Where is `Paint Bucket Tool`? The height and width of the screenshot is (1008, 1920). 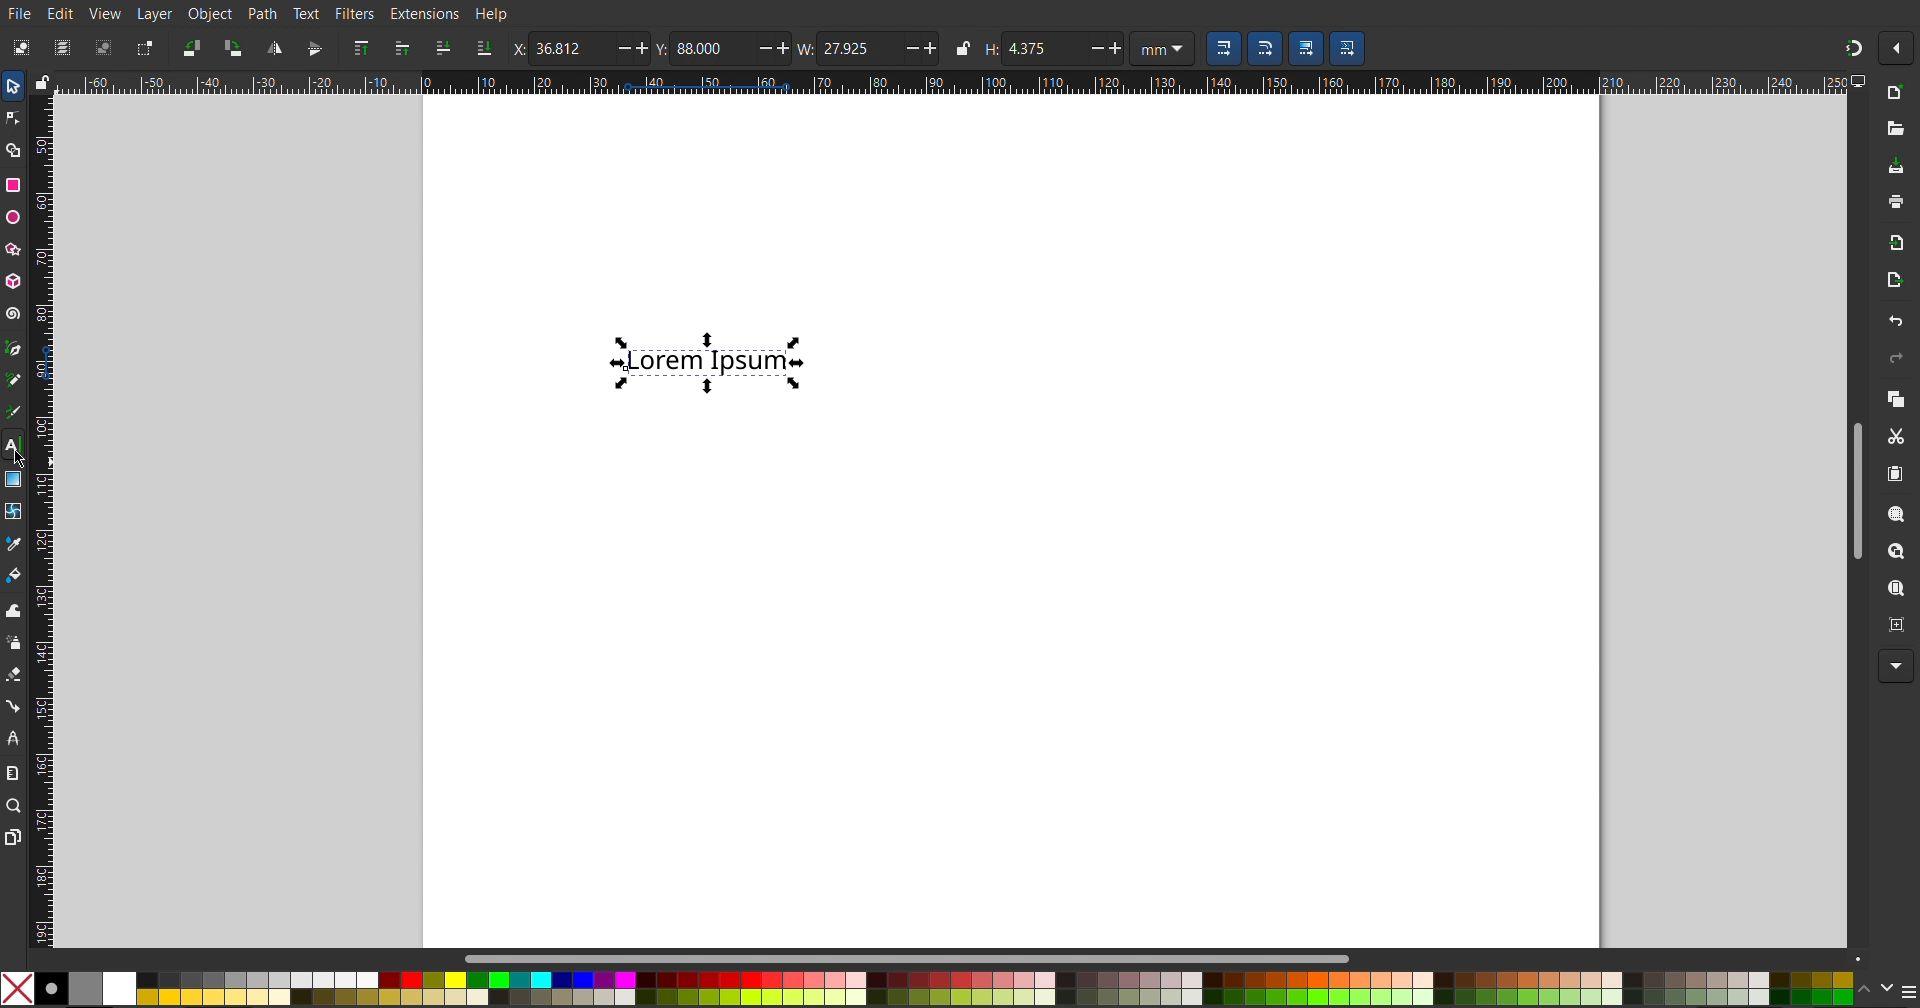 Paint Bucket Tool is located at coordinates (16, 571).